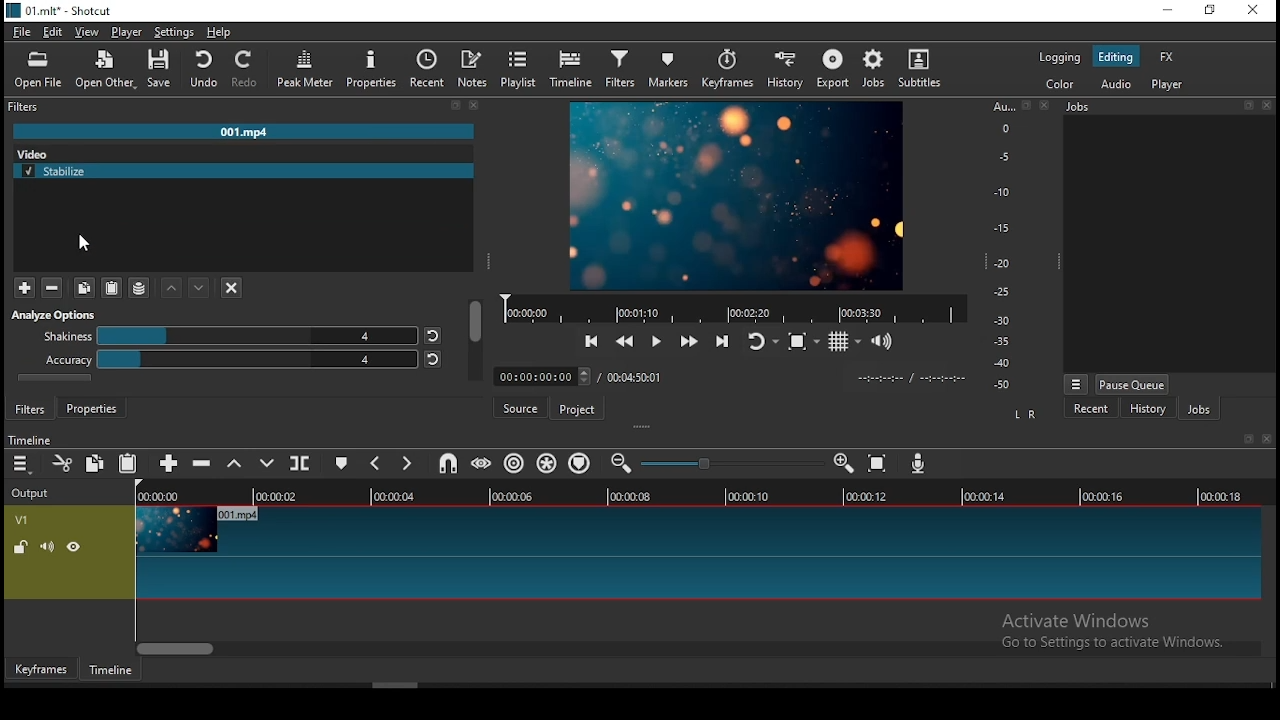  What do you see at coordinates (300, 463) in the screenshot?
I see `split at playhead` at bounding box center [300, 463].